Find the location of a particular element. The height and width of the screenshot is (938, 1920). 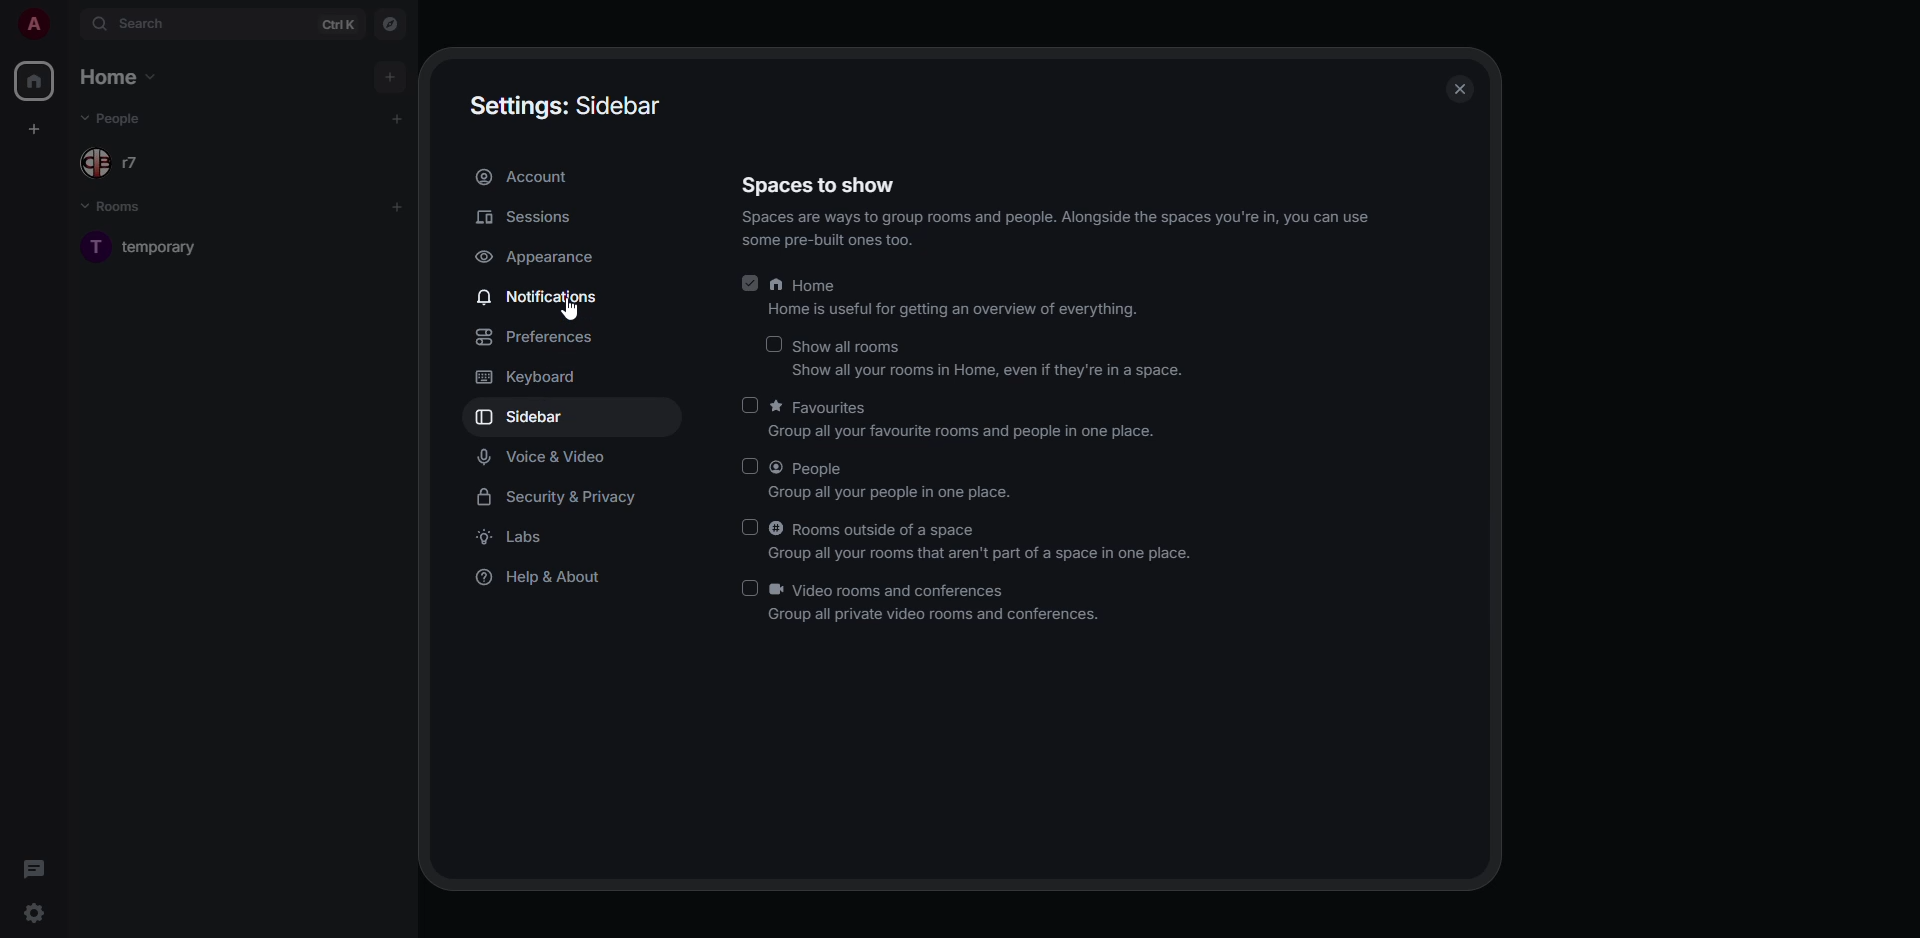

home is located at coordinates (121, 76).